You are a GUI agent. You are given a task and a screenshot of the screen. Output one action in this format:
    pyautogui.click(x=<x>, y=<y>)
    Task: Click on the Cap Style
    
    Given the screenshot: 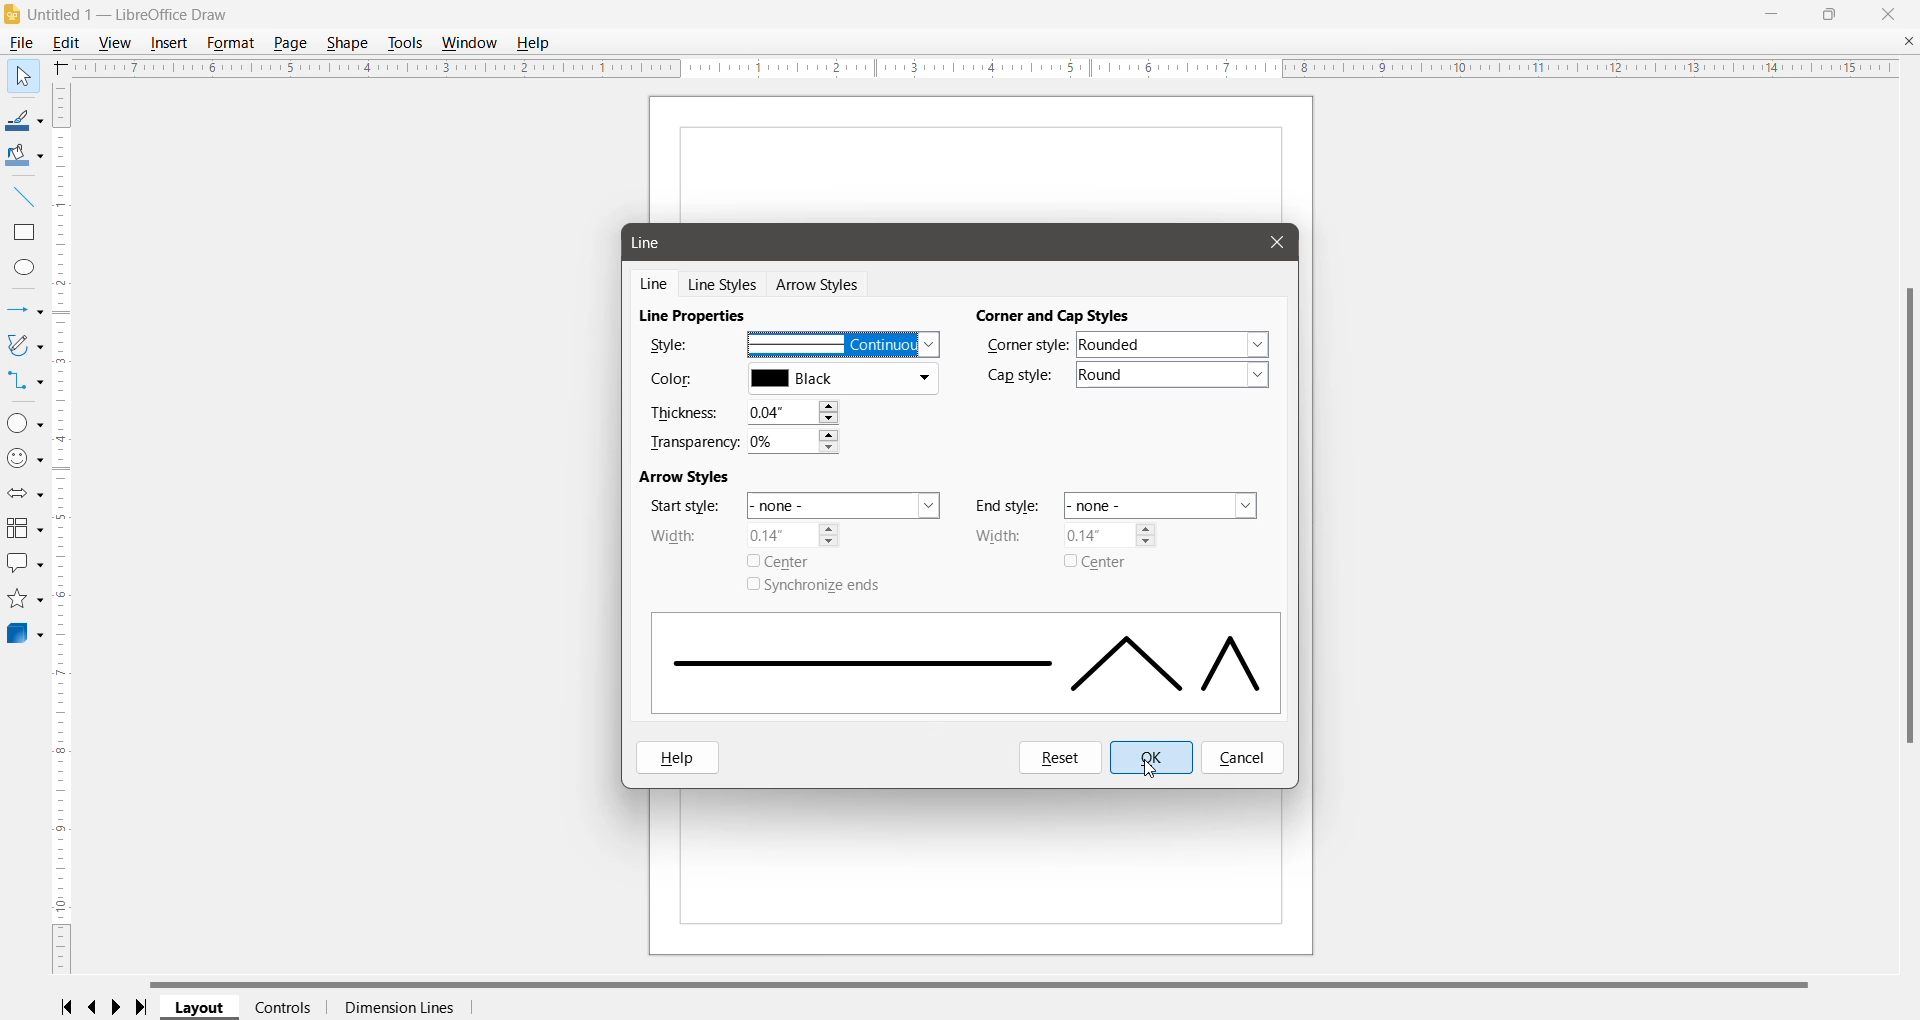 What is the action you would take?
    pyautogui.click(x=1022, y=374)
    